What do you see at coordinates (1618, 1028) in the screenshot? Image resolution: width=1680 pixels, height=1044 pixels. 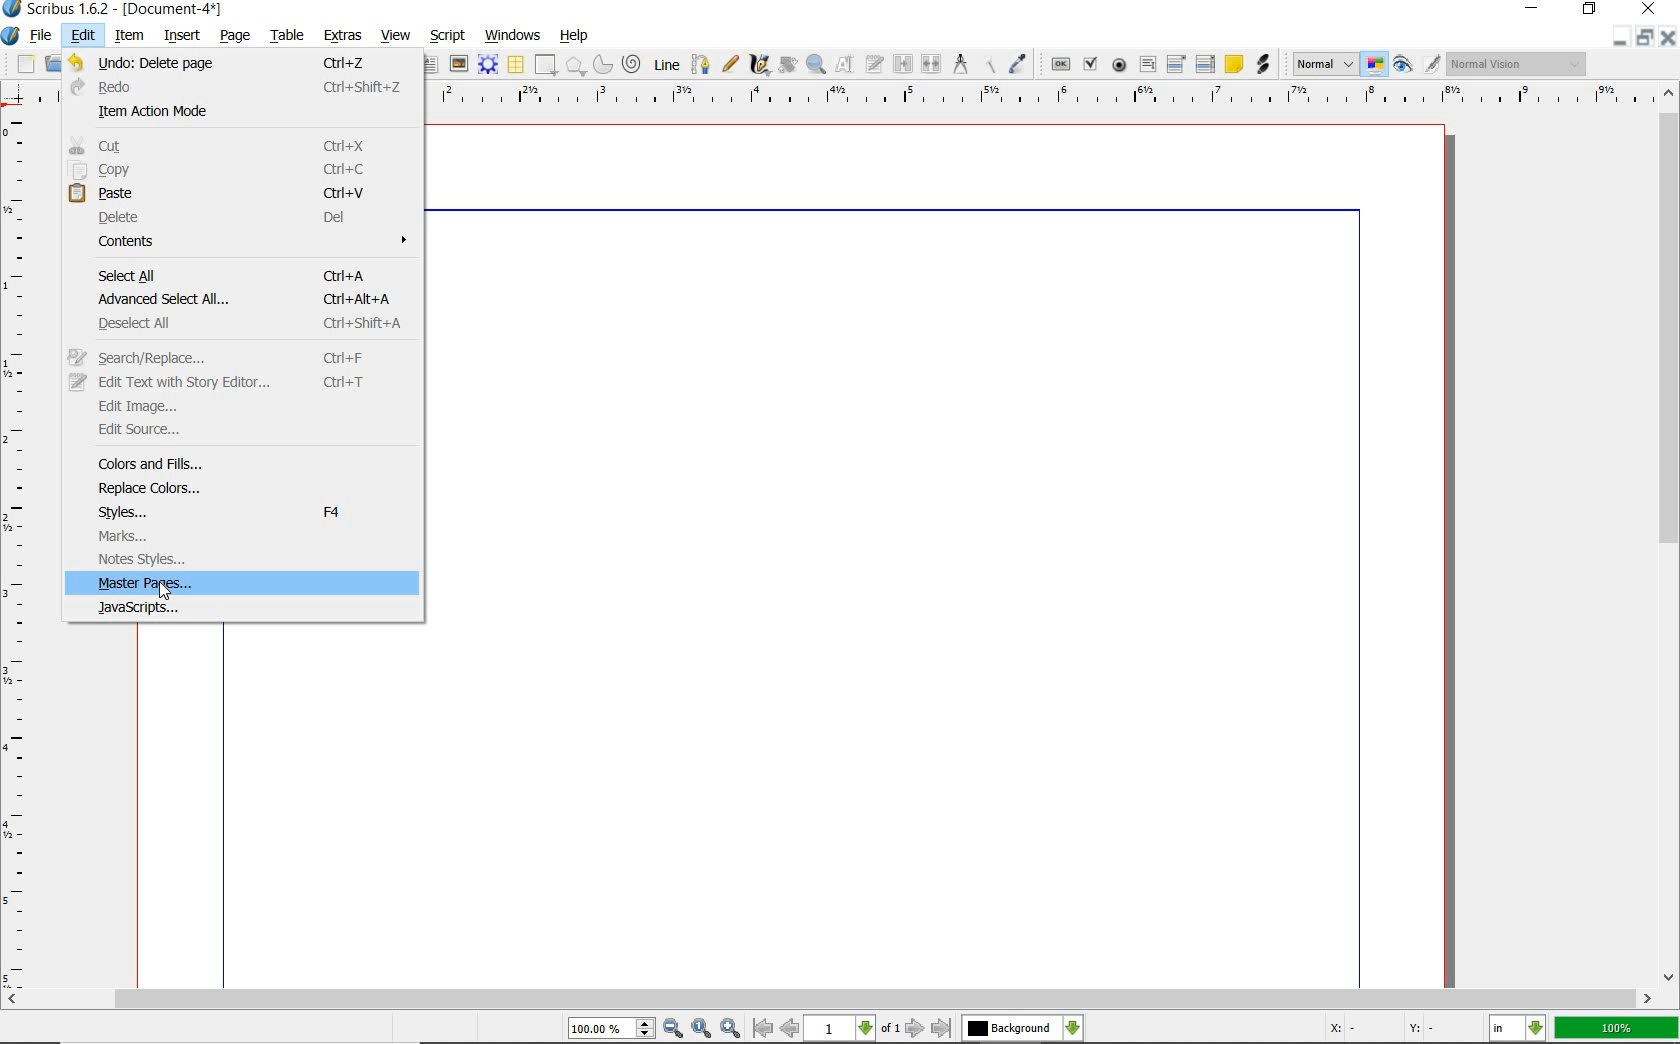 I see `100%` at bounding box center [1618, 1028].